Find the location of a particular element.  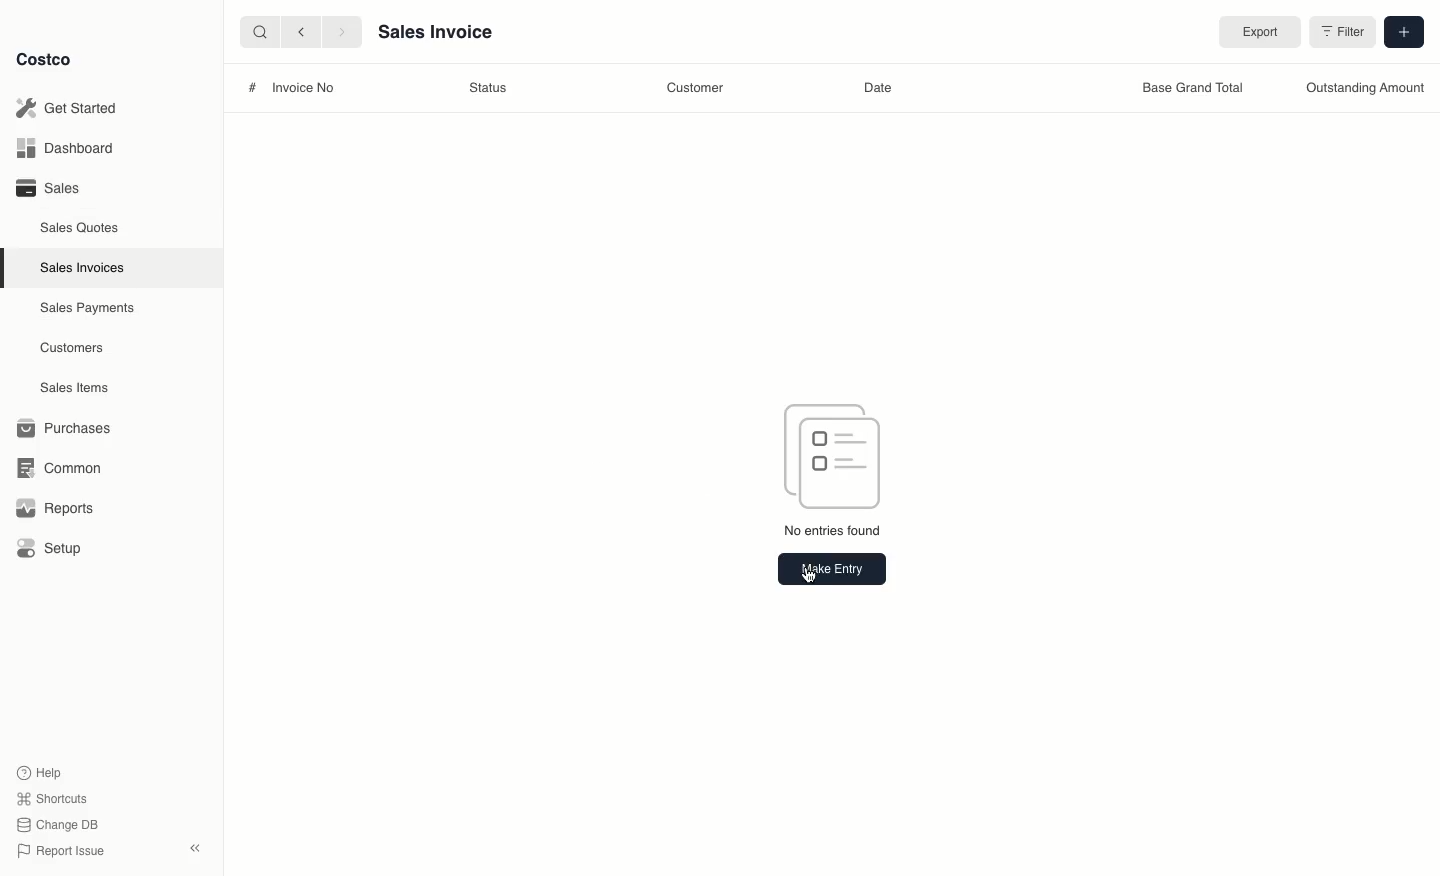

‘Sales Payments is located at coordinates (87, 306).